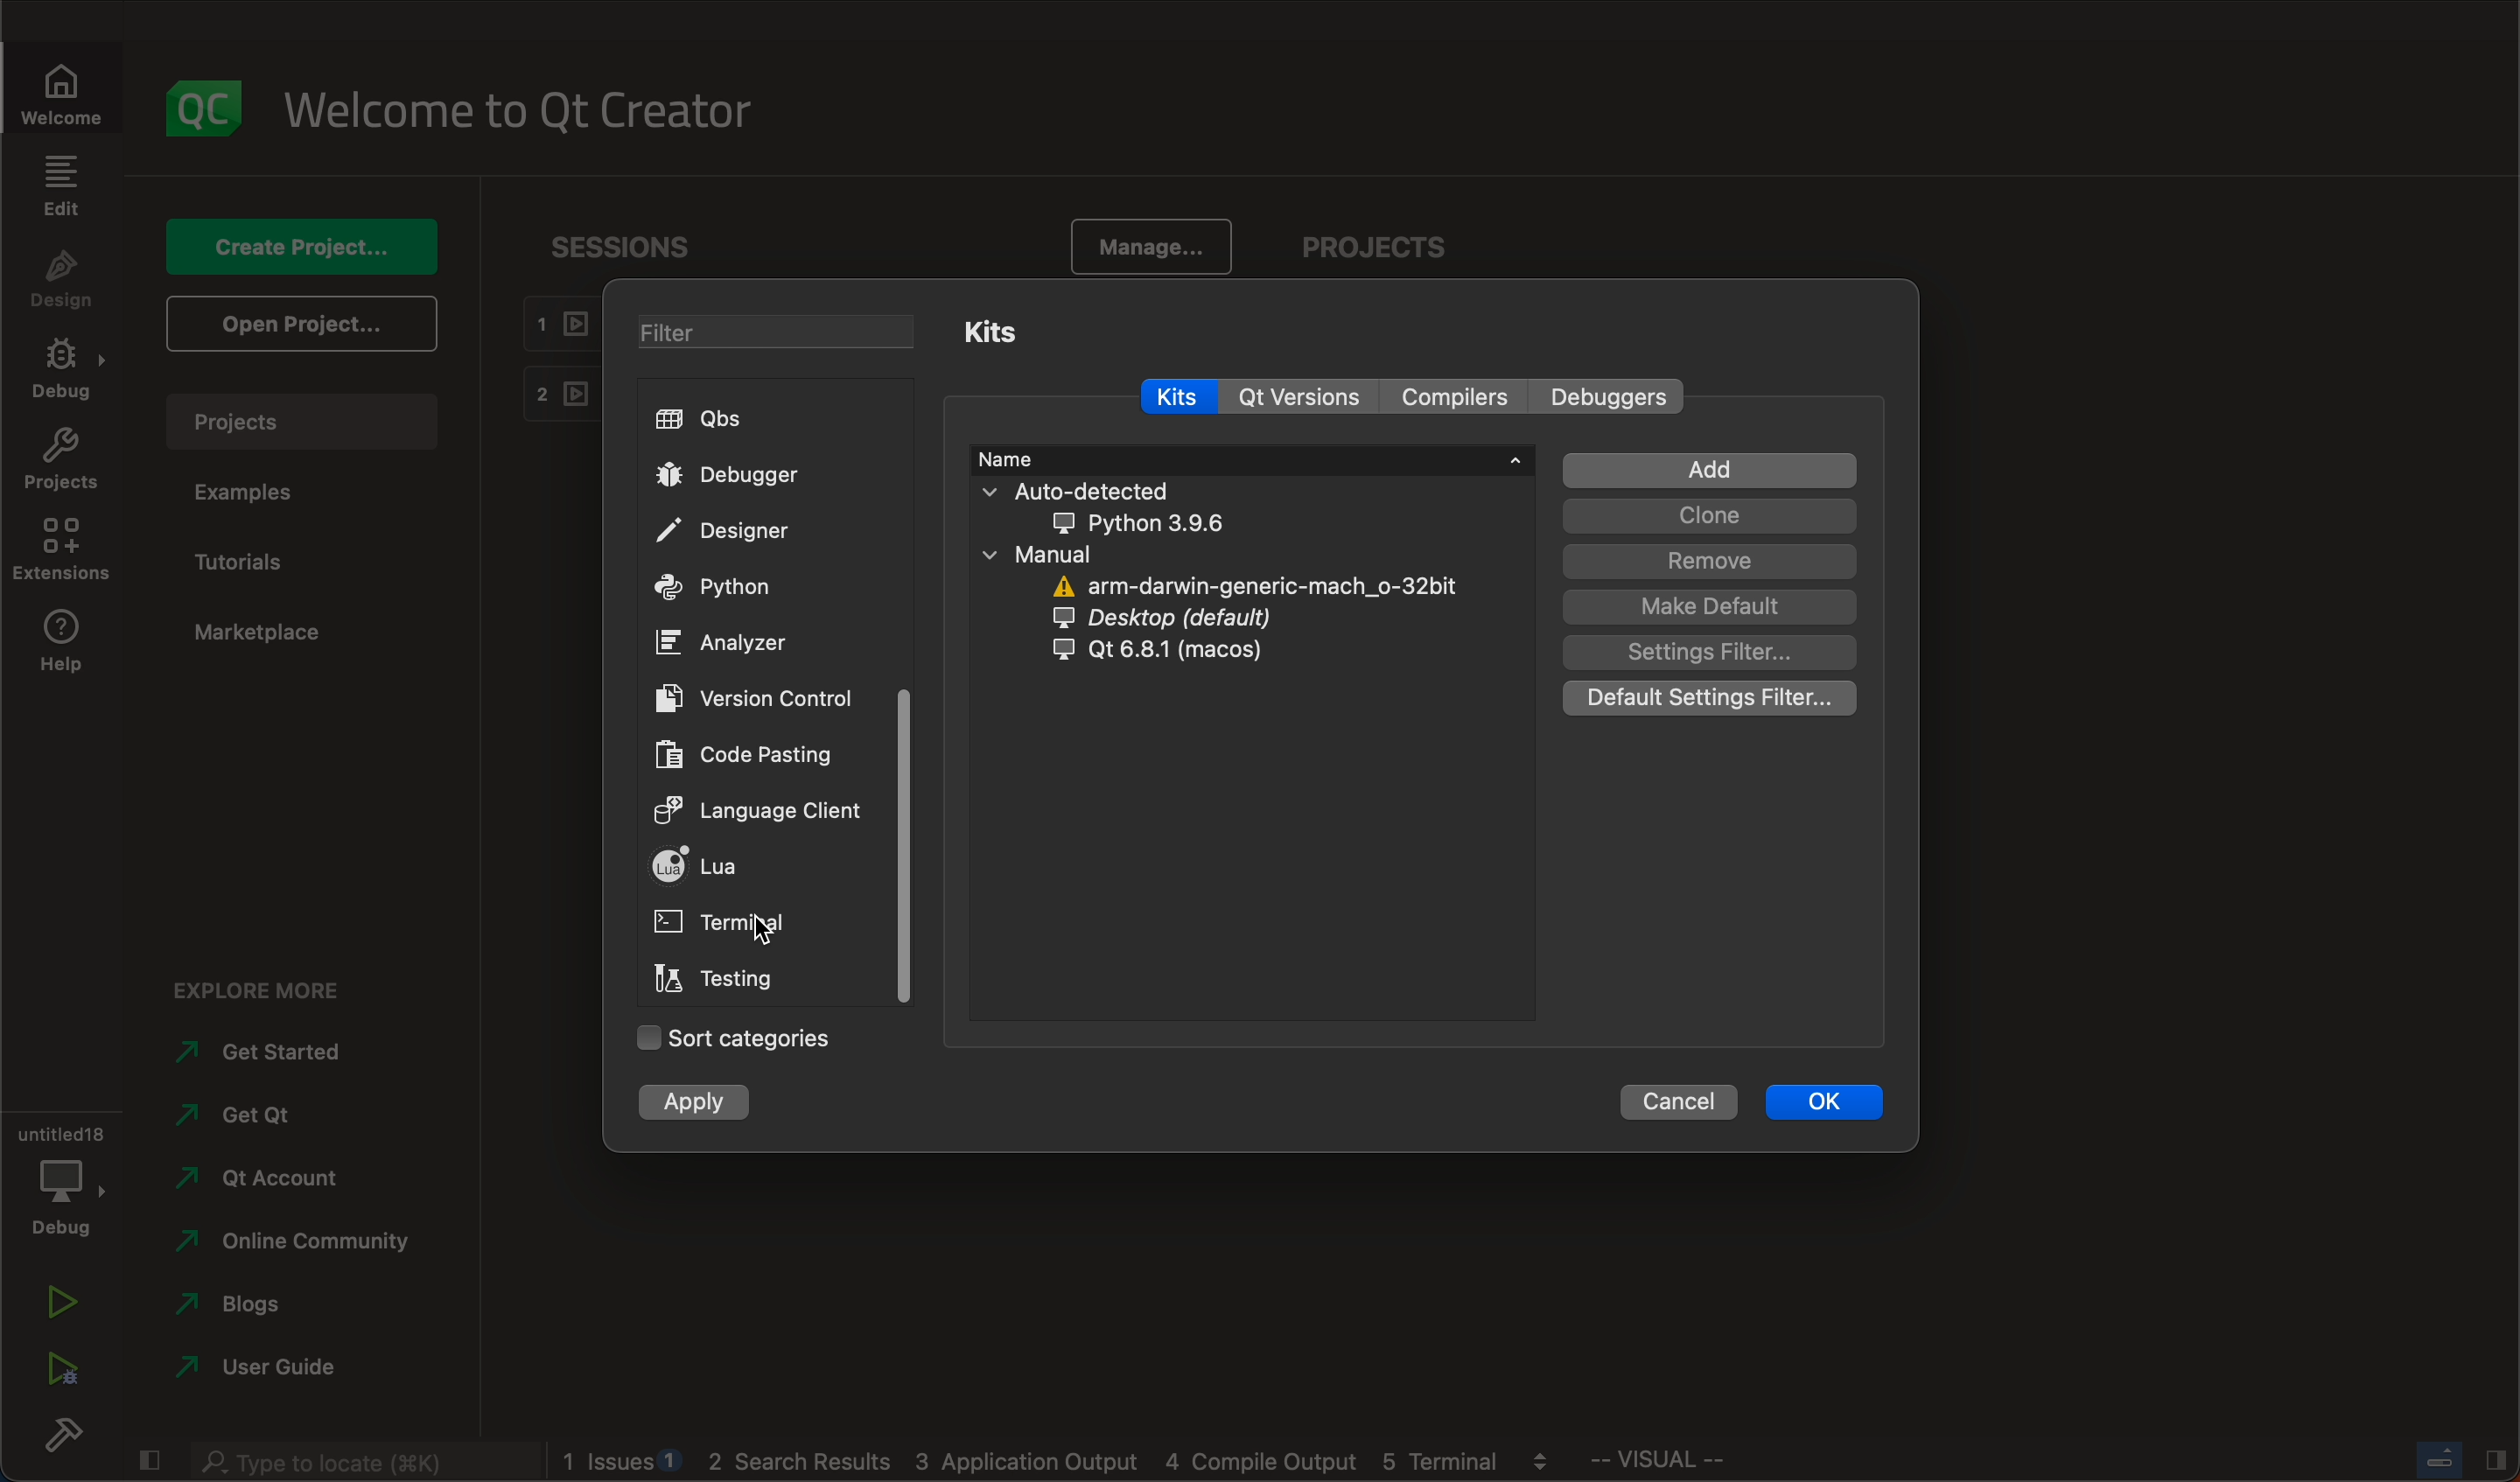 The width and height of the screenshot is (2520, 1482). I want to click on manual, so click(1083, 556).